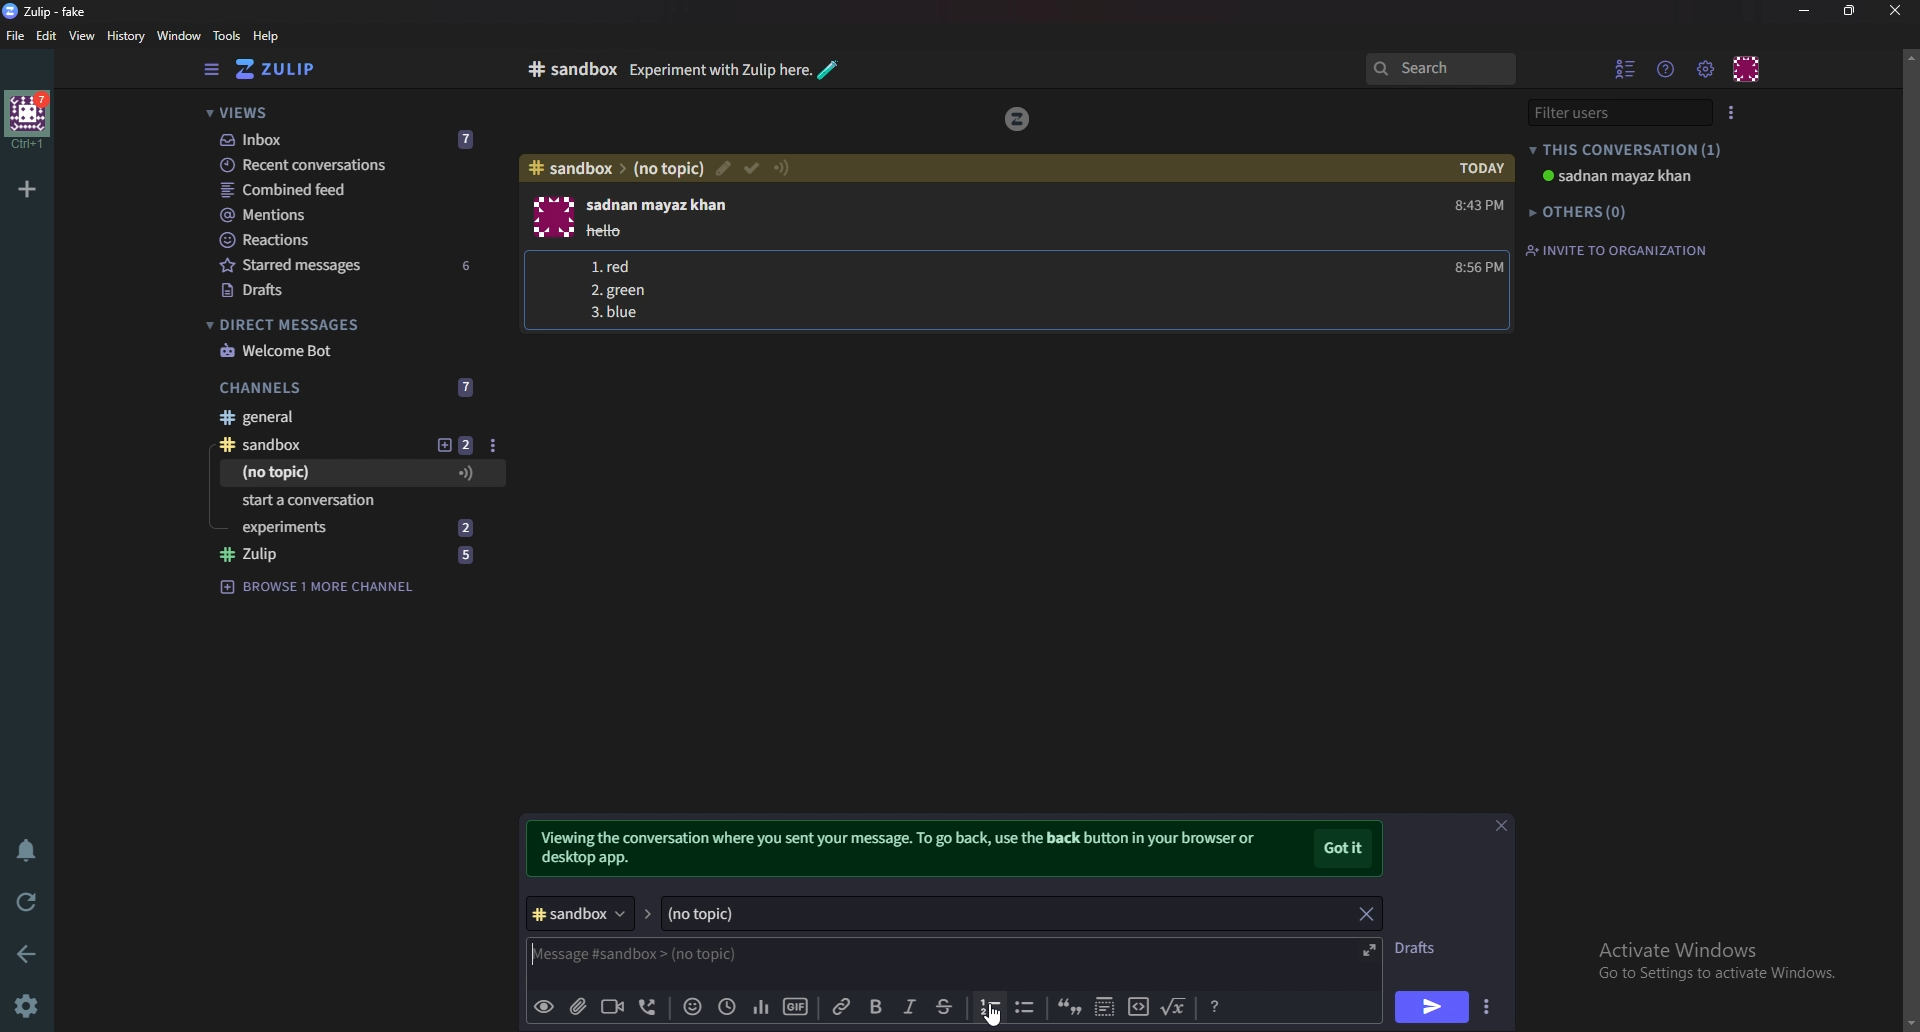 Image resolution: width=1920 pixels, height=1032 pixels. I want to click on Channels, so click(351, 385).